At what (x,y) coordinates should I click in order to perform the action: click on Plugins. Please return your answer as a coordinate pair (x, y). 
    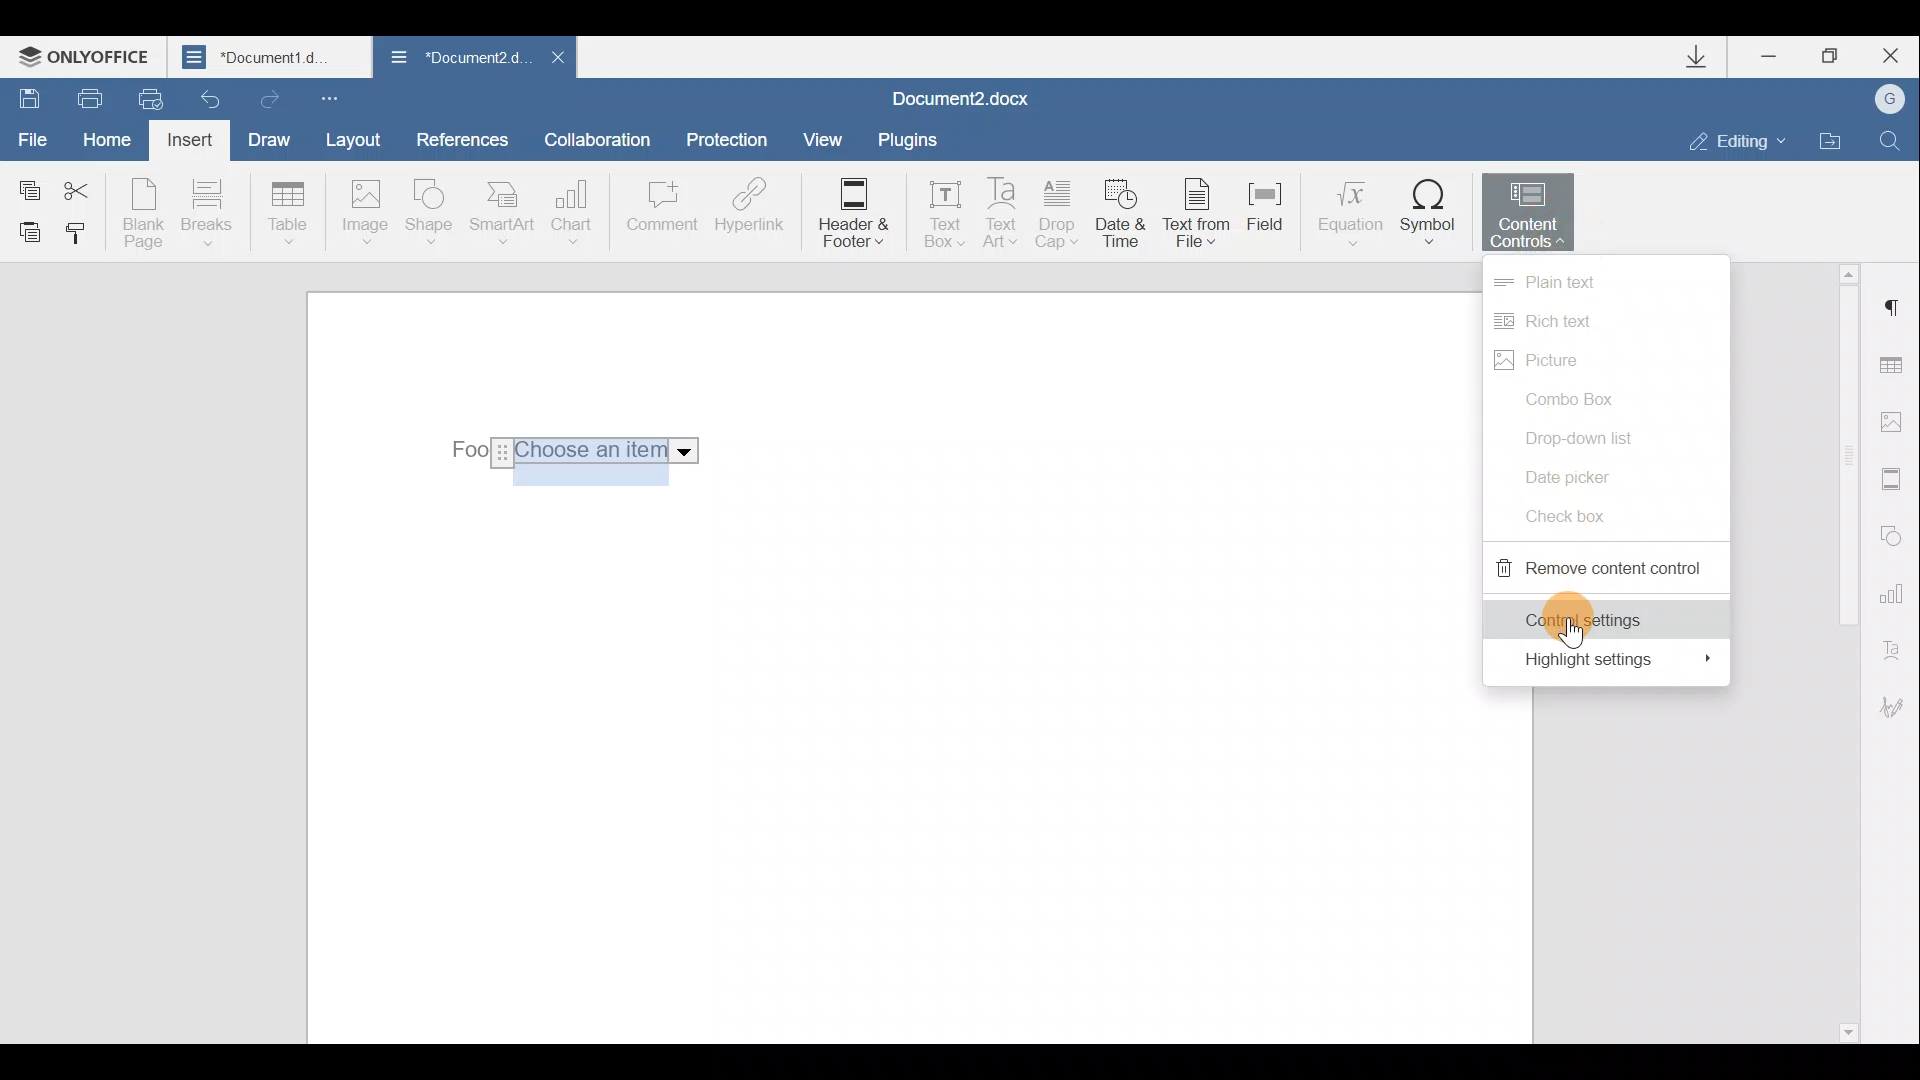
    Looking at the image, I should click on (914, 140).